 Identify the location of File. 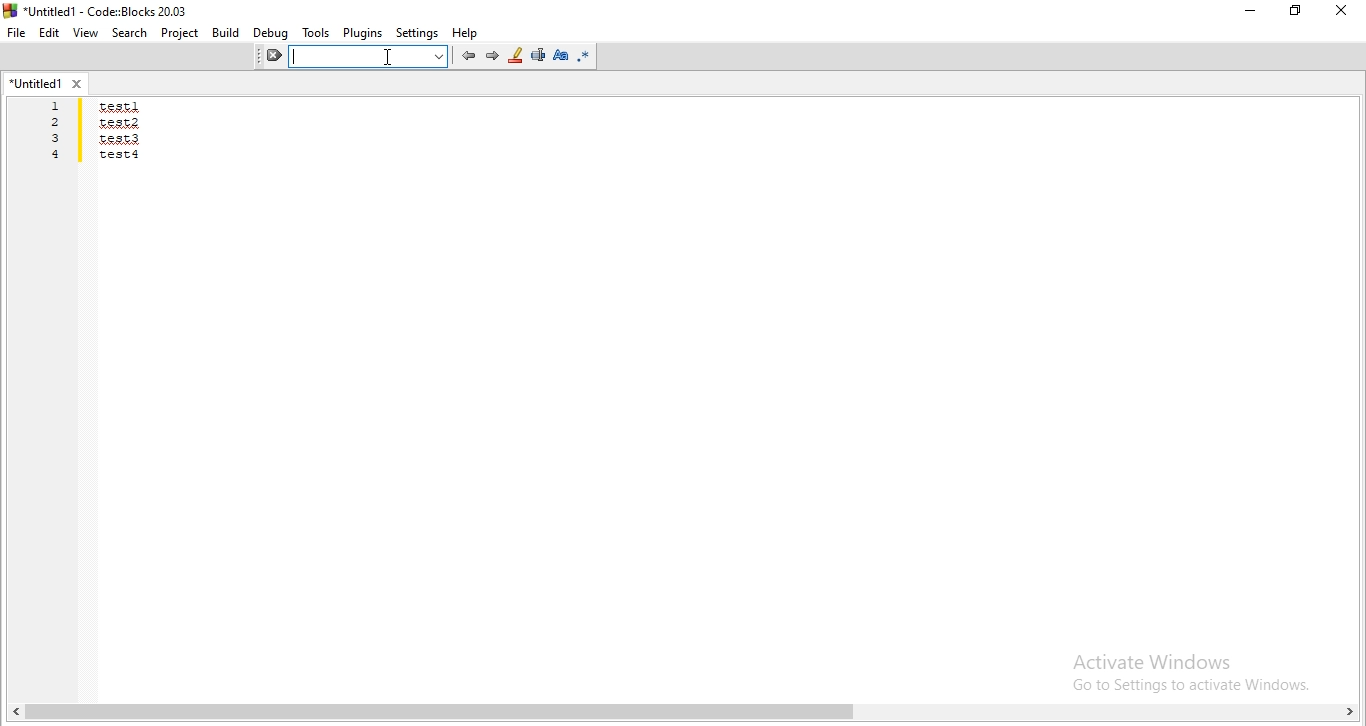
(16, 32).